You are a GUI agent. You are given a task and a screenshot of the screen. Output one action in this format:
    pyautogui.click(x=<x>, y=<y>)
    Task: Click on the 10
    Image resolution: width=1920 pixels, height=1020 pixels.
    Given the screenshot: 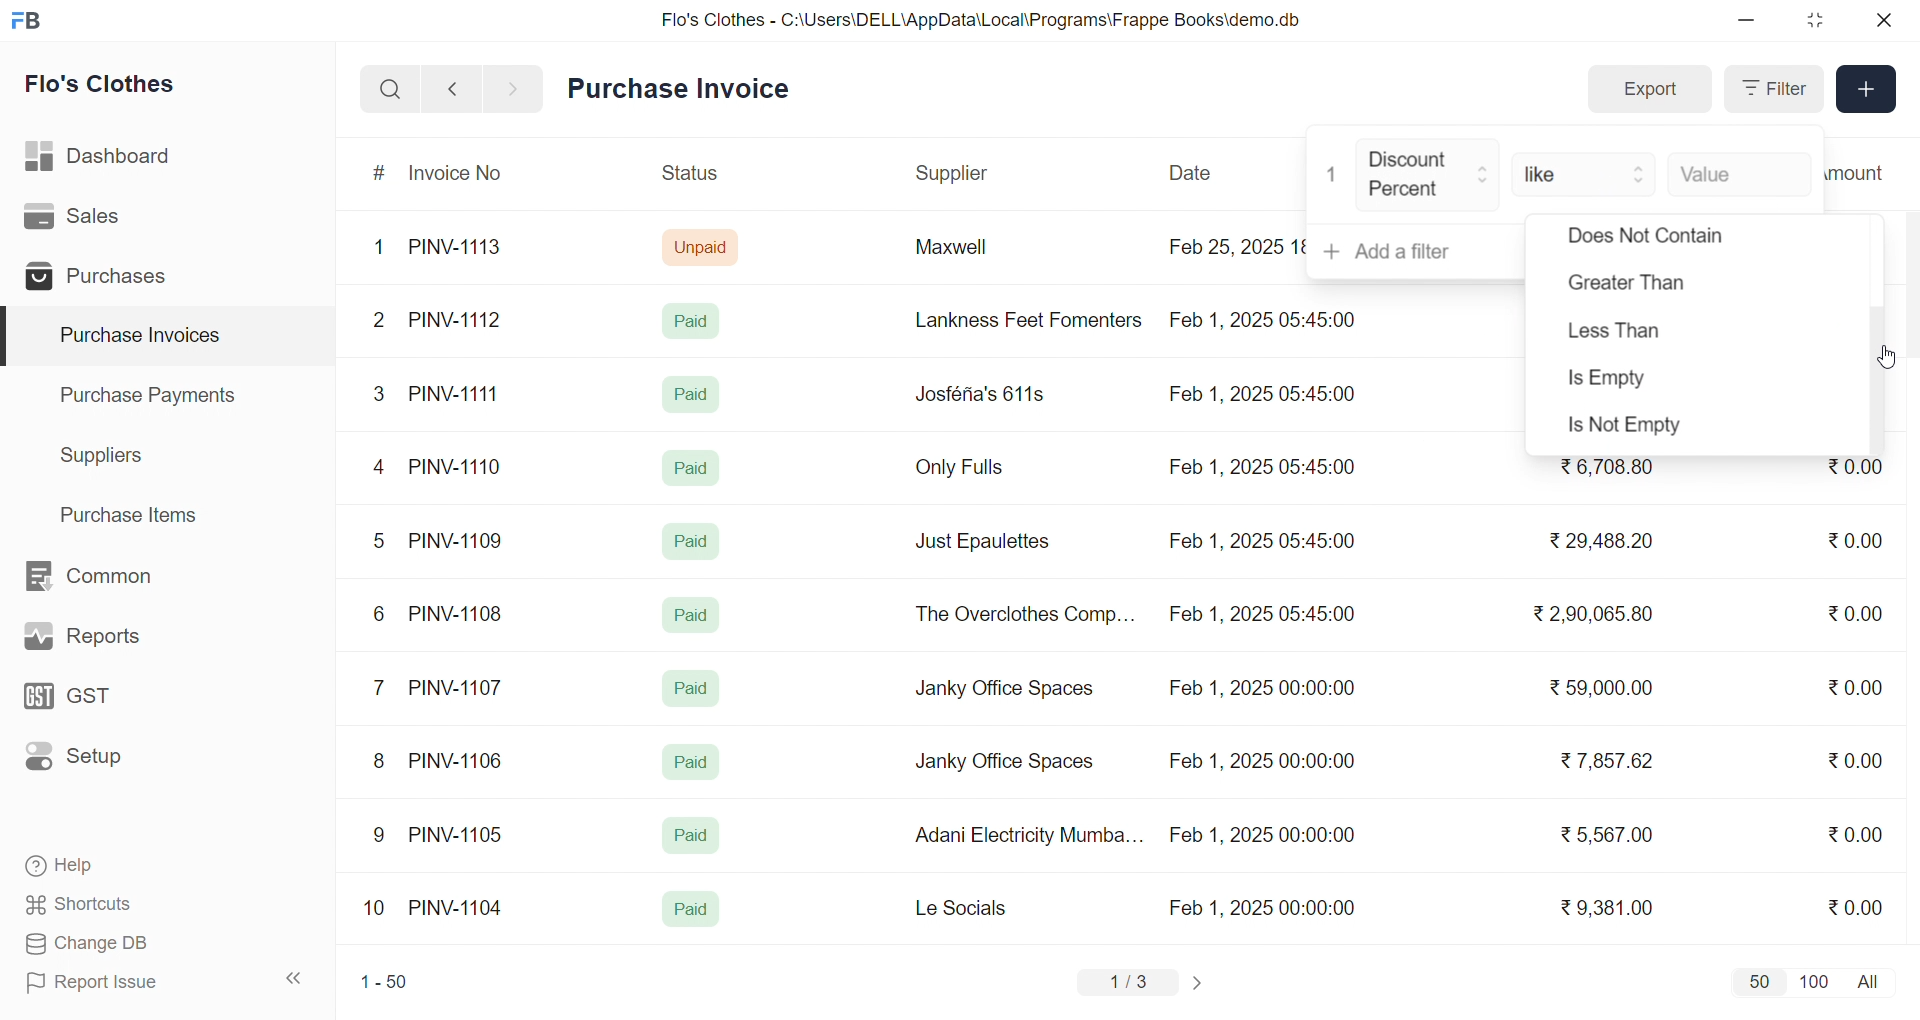 What is the action you would take?
    pyautogui.click(x=379, y=910)
    